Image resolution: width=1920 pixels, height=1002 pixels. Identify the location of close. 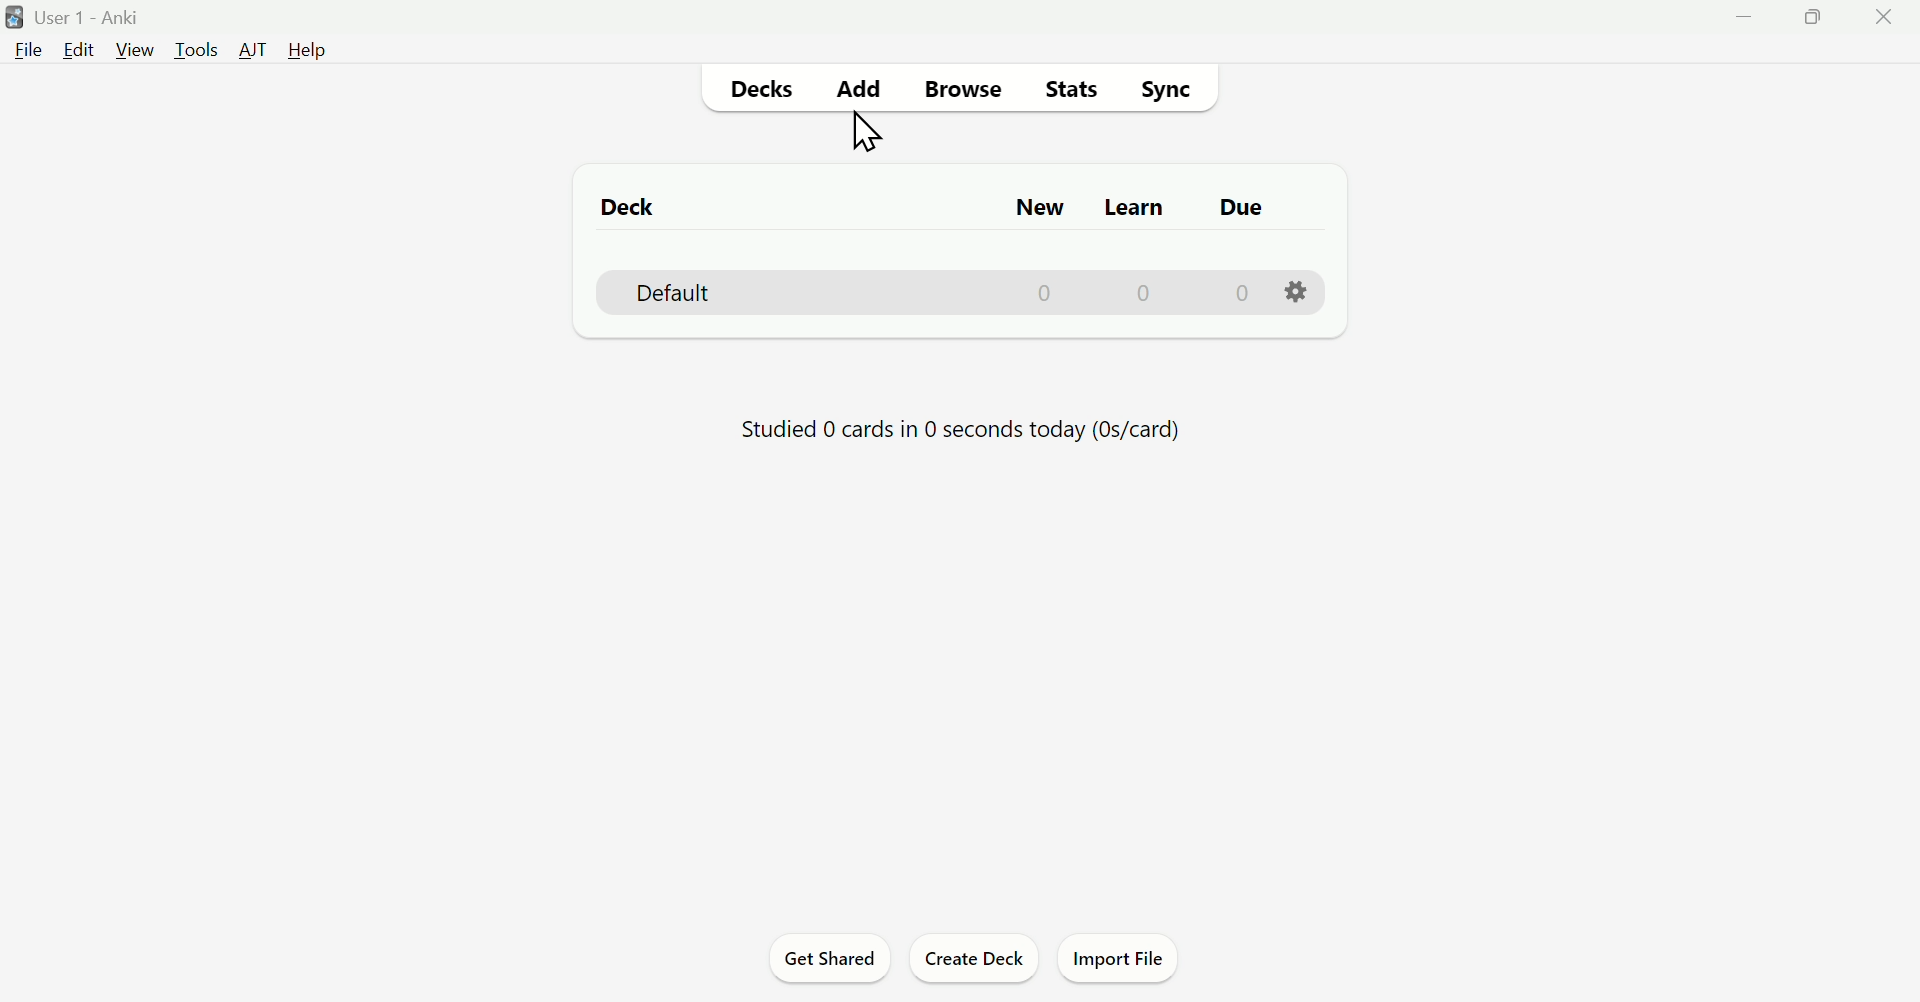
(1882, 15).